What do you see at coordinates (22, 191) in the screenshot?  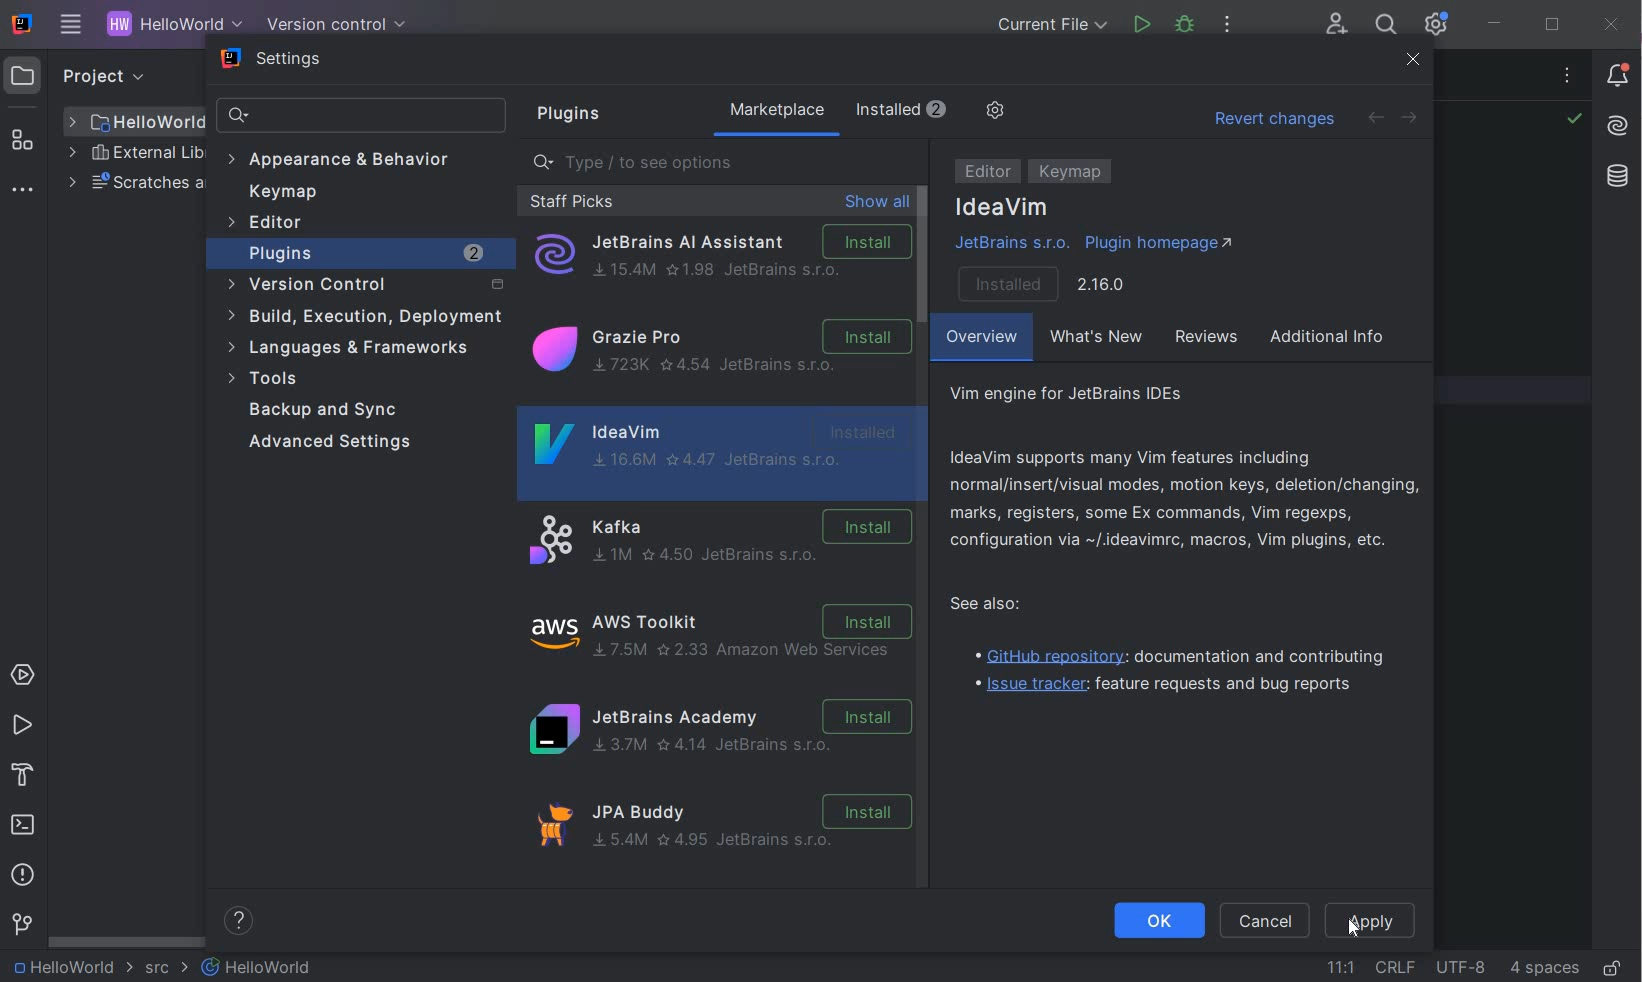 I see `MORE TOOL WINDOWS` at bounding box center [22, 191].